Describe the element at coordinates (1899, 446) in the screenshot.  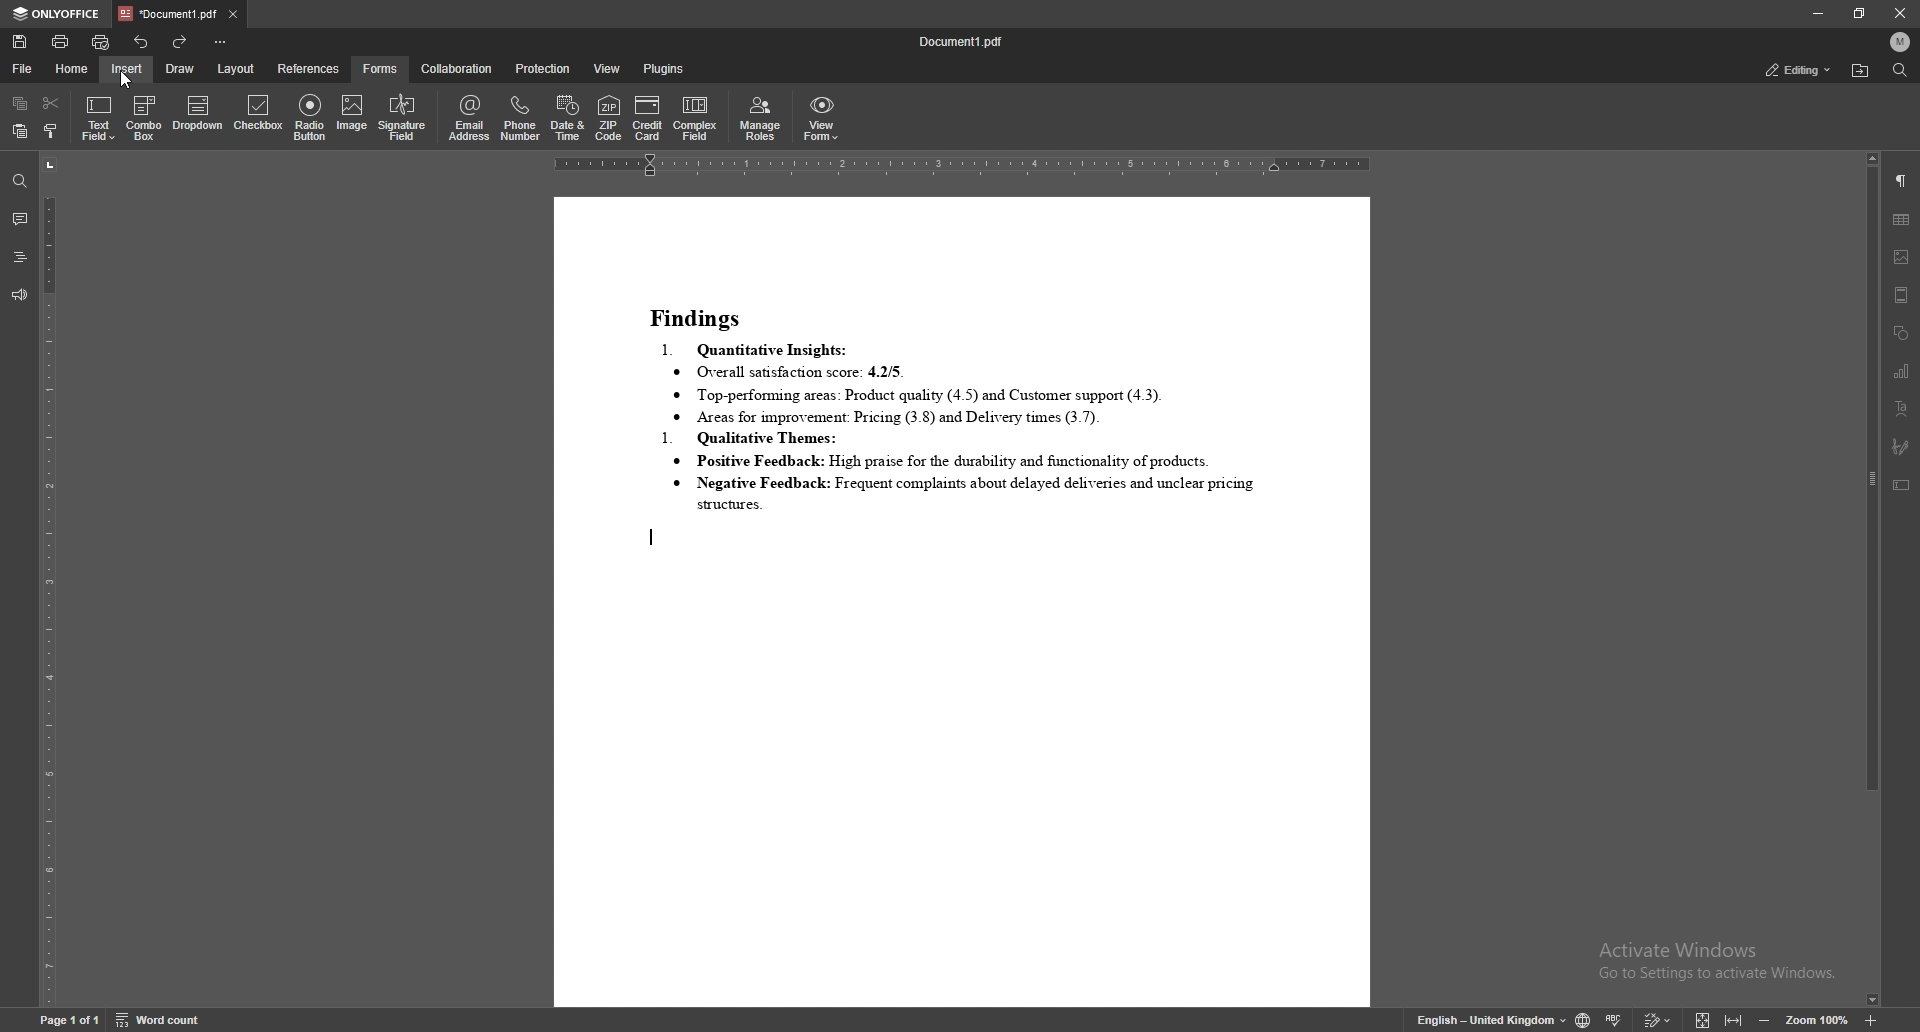
I see `signature field` at that location.